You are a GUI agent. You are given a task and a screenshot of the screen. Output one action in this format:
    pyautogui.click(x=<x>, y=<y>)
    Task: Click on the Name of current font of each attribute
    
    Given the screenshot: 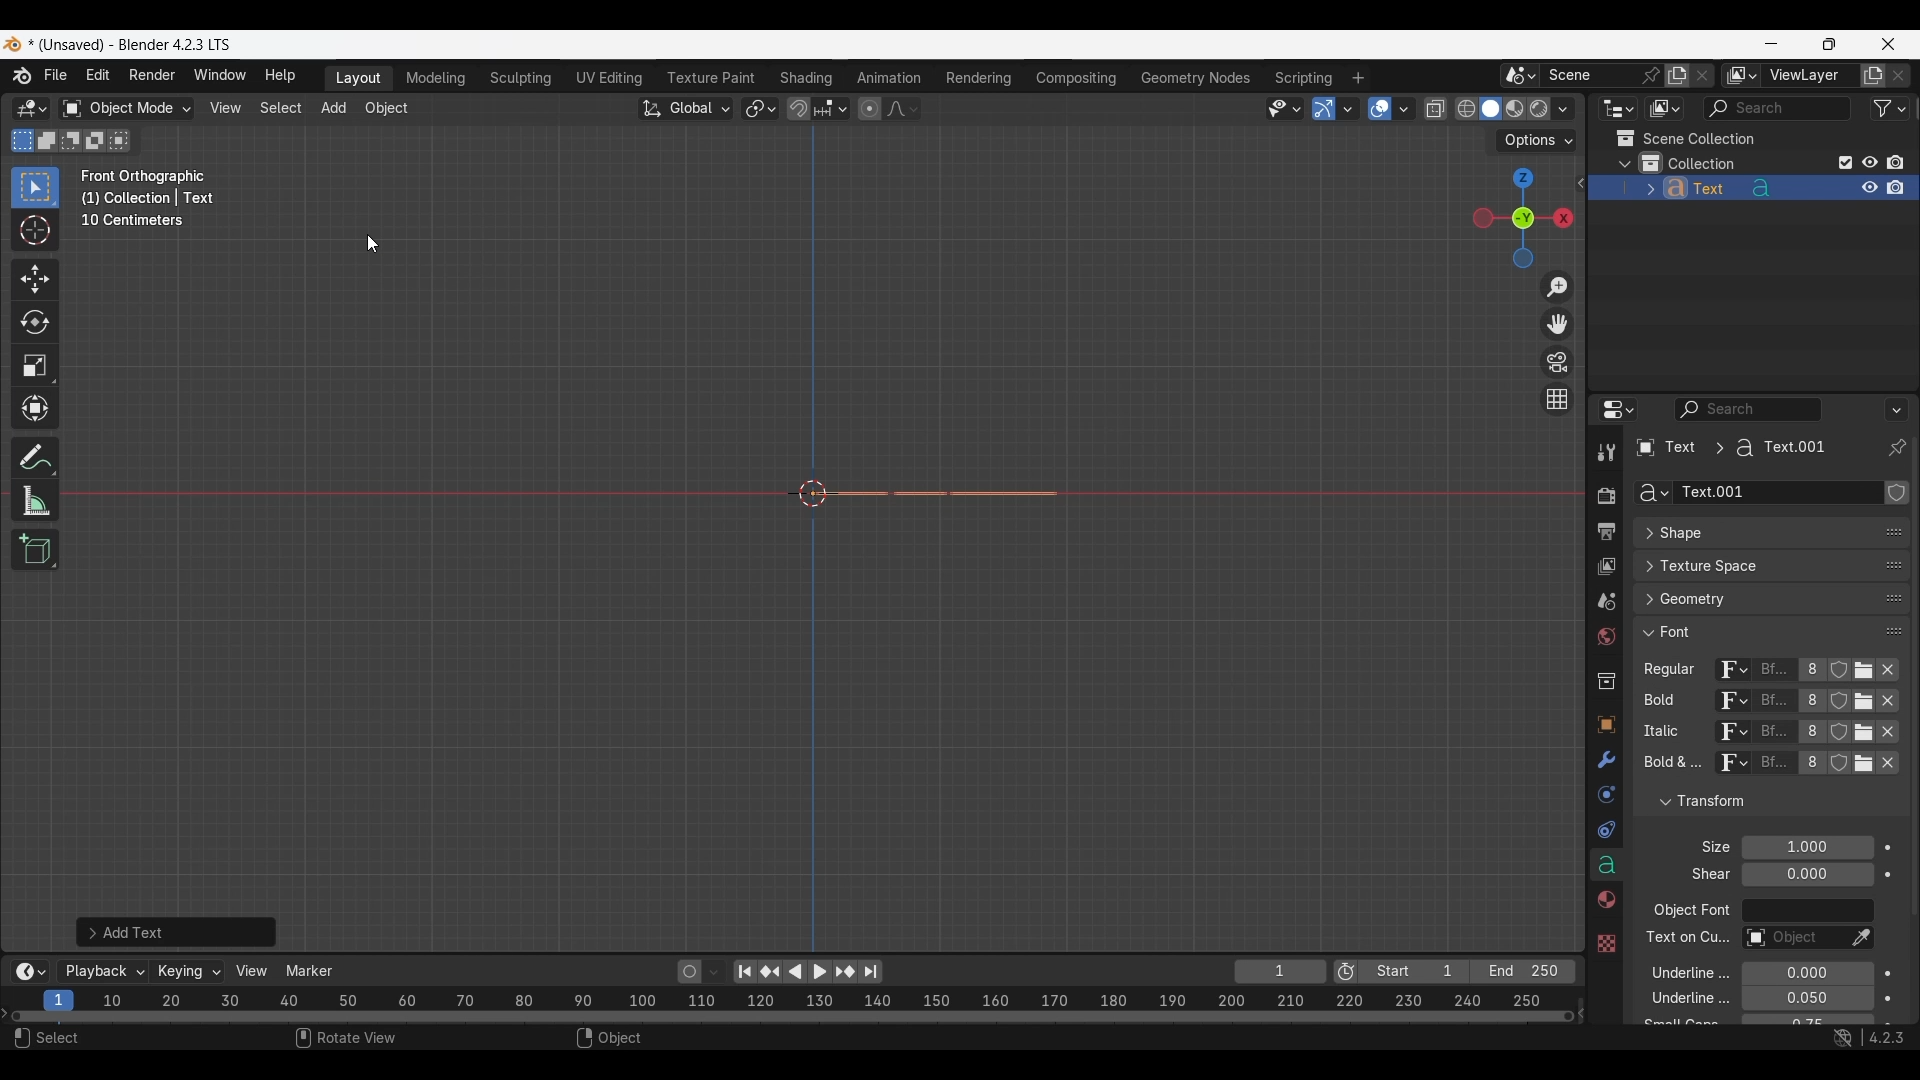 What is the action you would take?
    pyautogui.click(x=1775, y=717)
    